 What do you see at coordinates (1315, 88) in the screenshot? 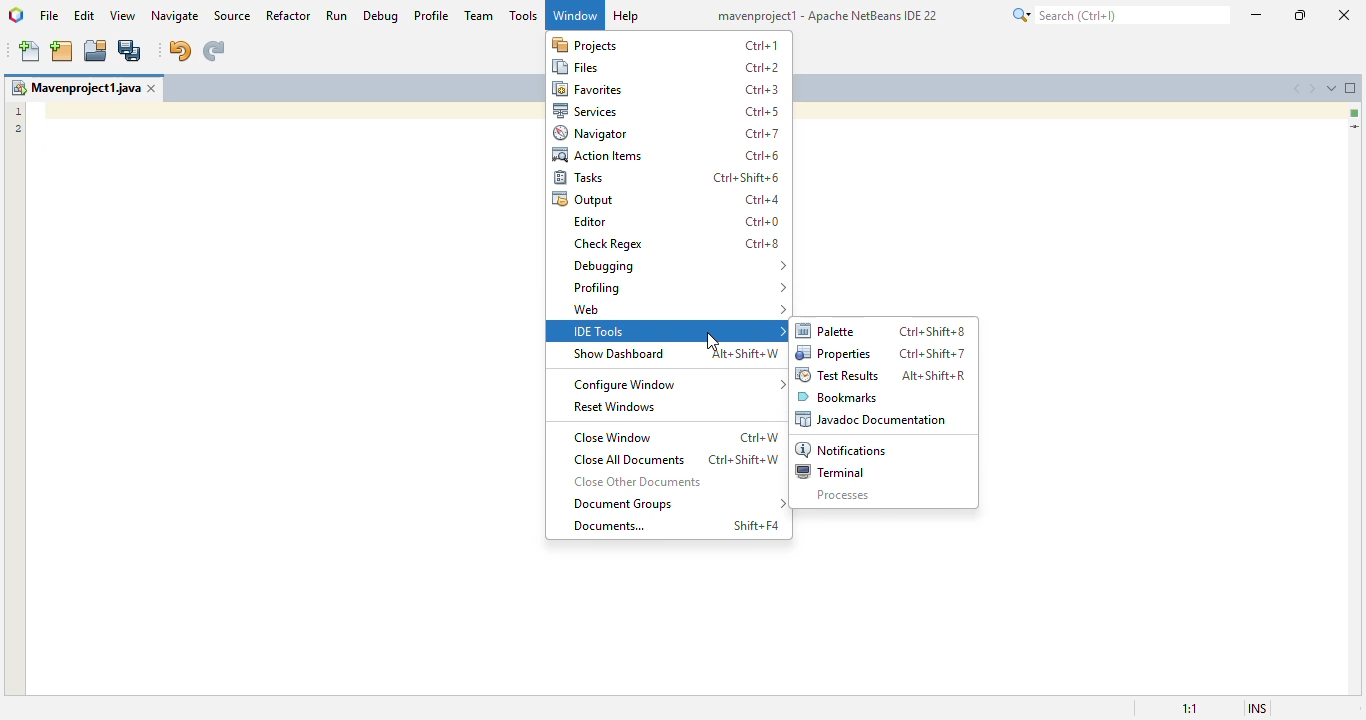
I see `scroll documents right` at bounding box center [1315, 88].